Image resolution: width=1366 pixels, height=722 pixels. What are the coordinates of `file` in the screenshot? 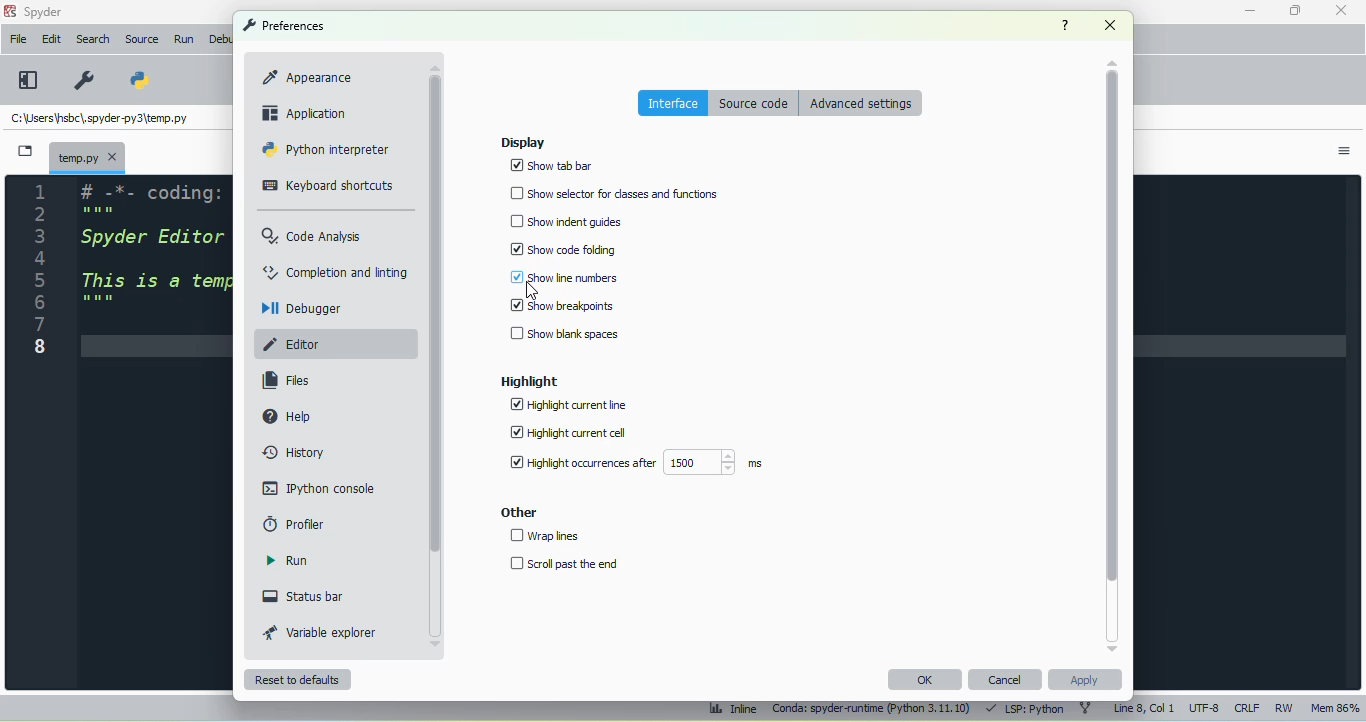 It's located at (19, 39).